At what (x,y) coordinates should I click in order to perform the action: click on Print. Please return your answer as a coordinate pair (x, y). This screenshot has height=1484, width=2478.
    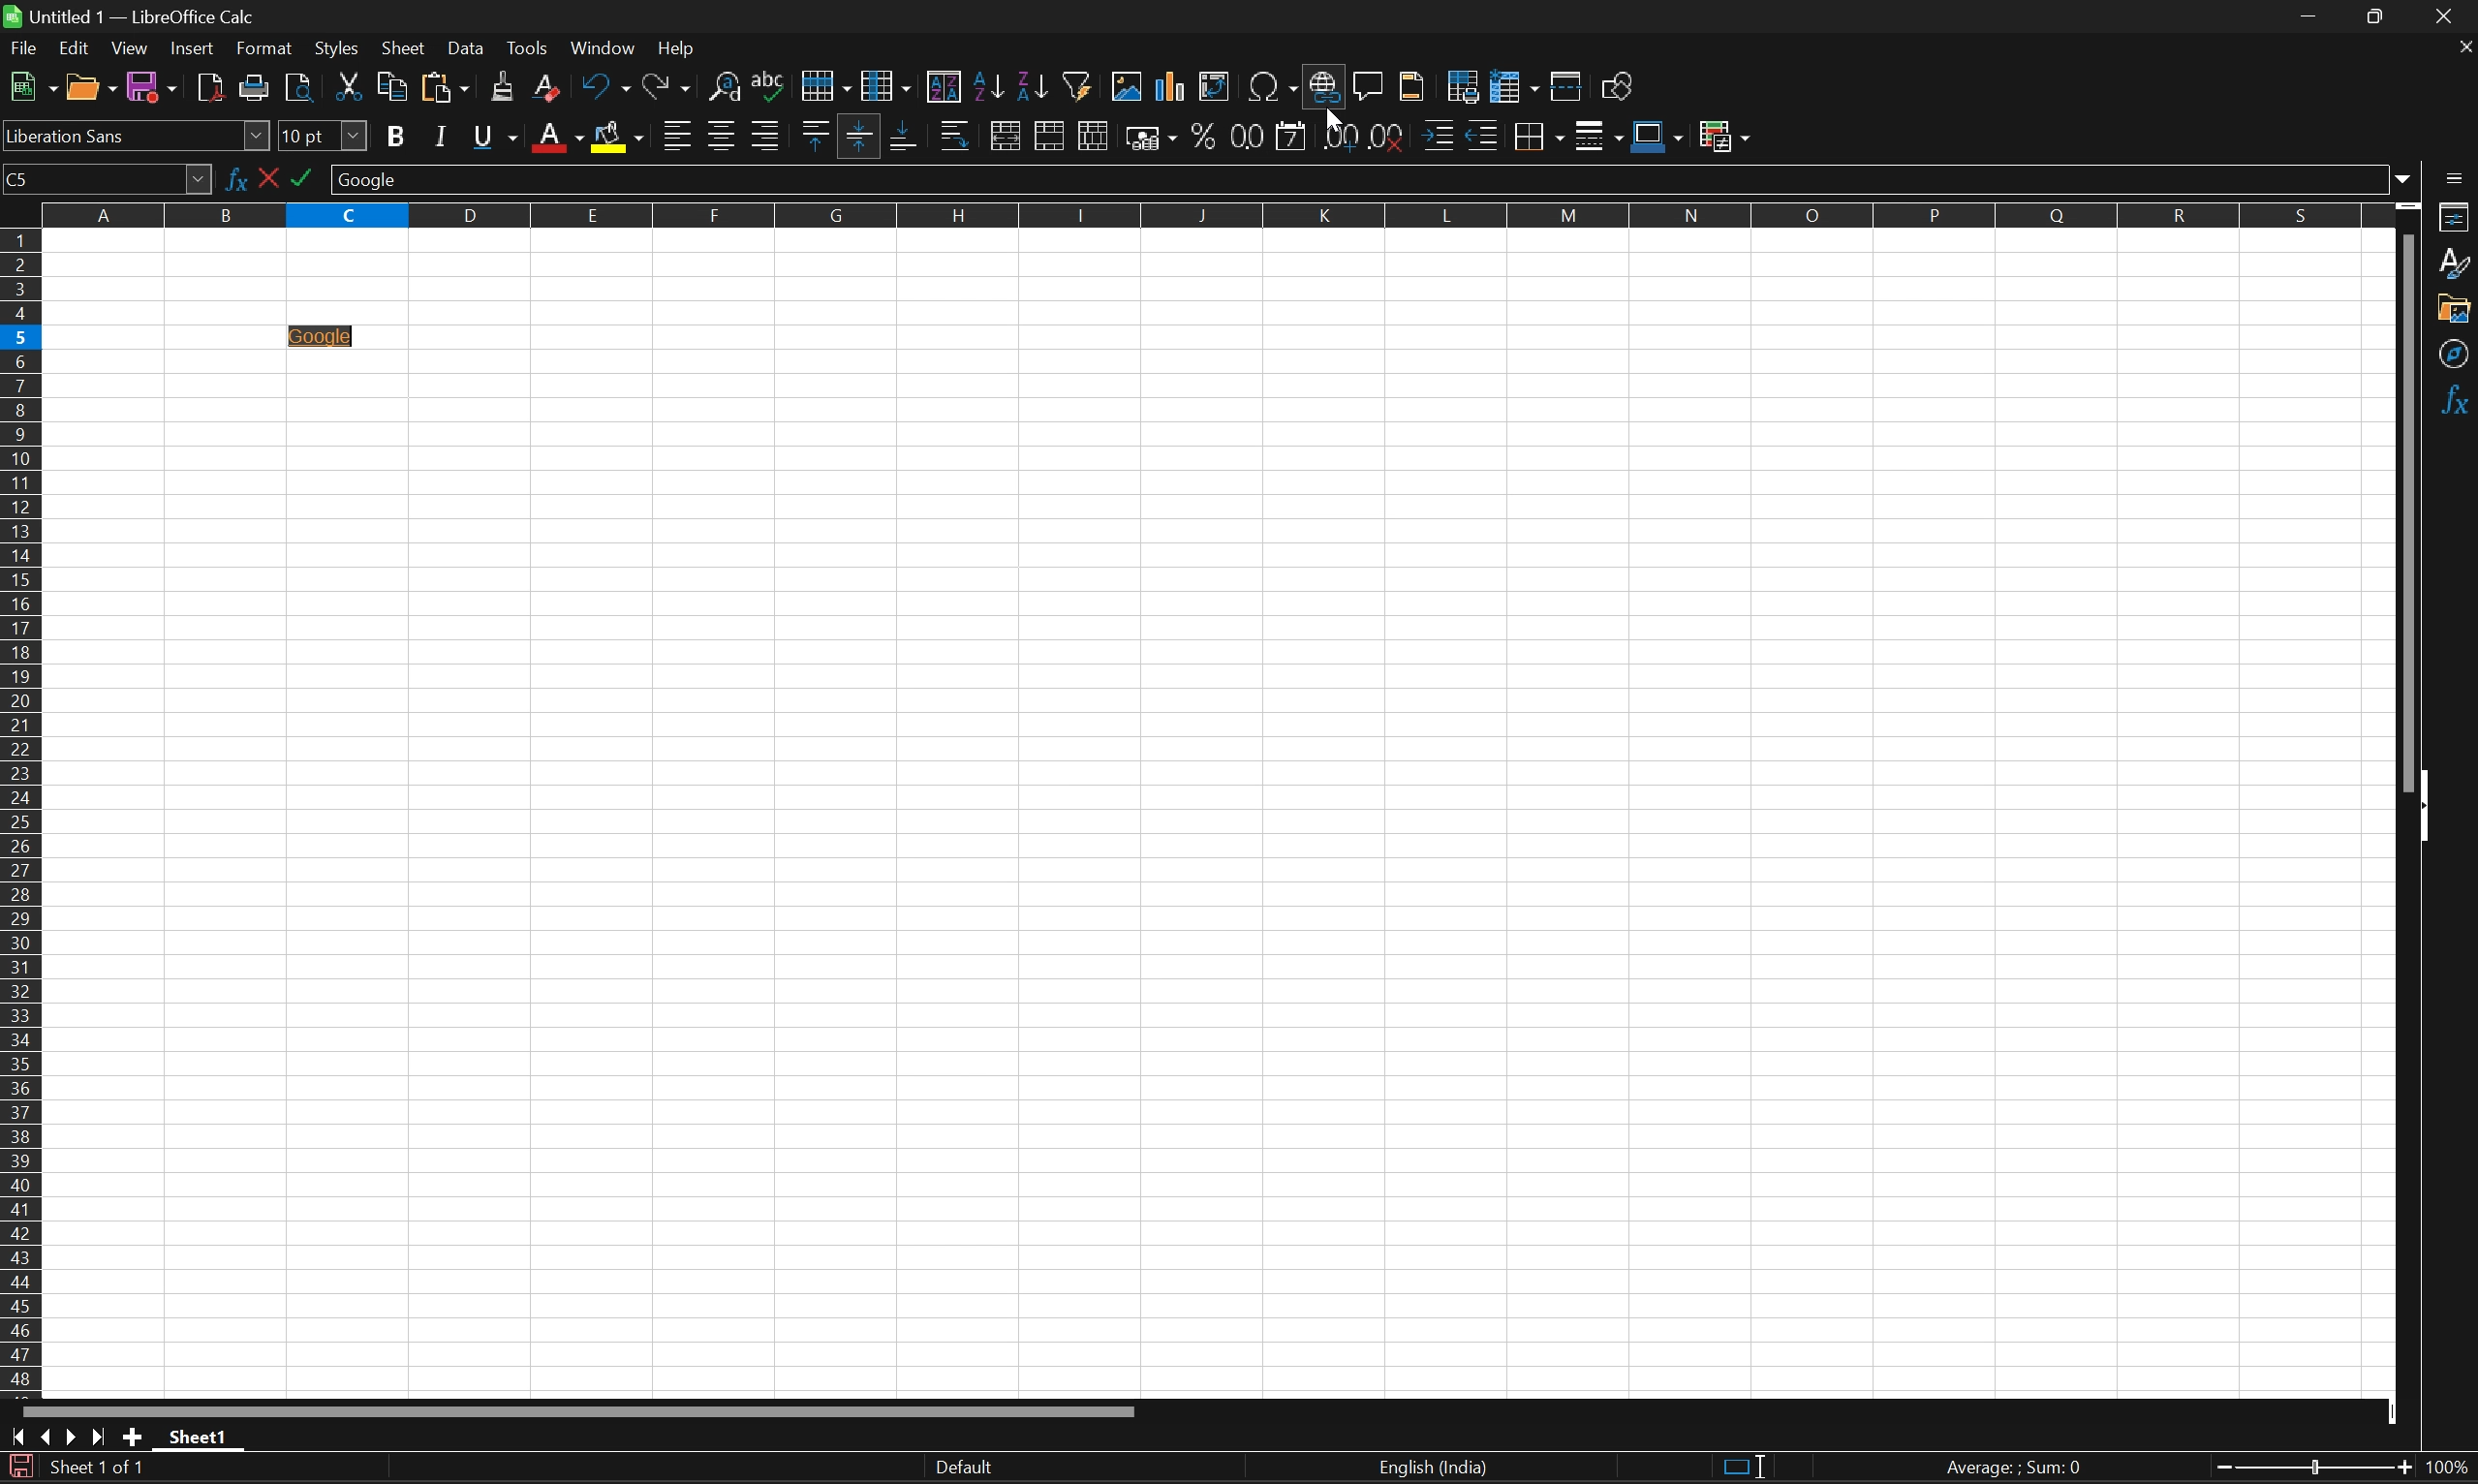
    Looking at the image, I should click on (257, 89).